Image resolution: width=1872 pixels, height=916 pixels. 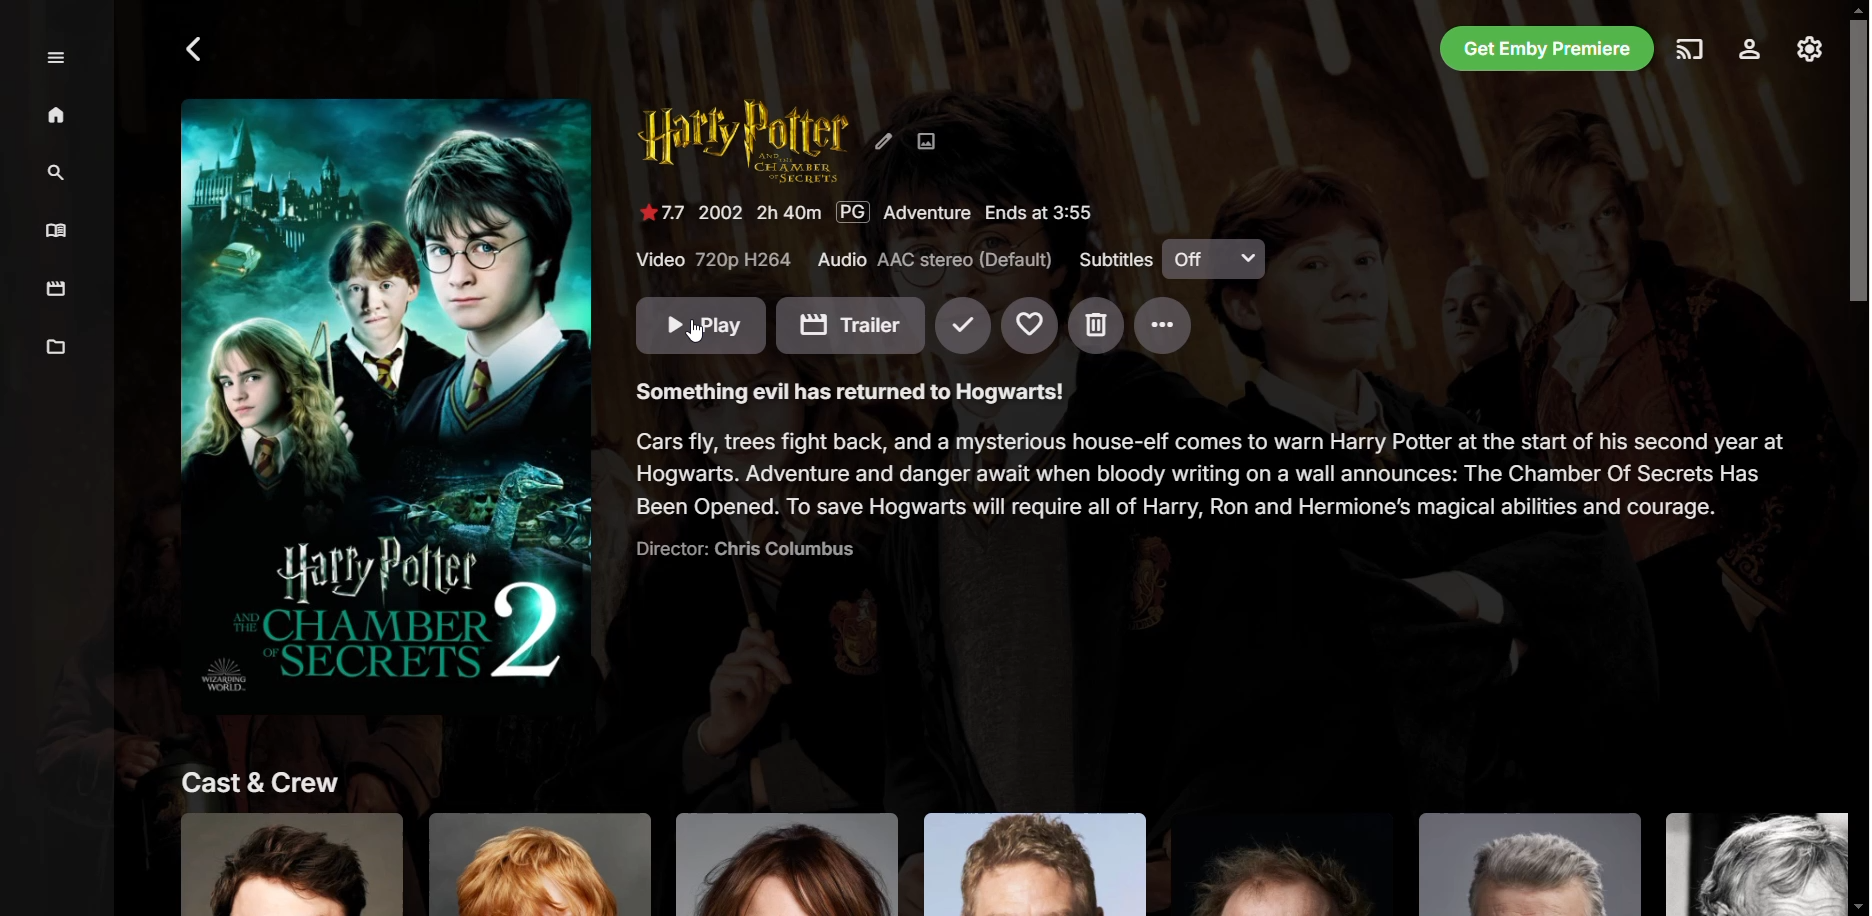 What do you see at coordinates (929, 143) in the screenshot?
I see `Edit Images` at bounding box center [929, 143].